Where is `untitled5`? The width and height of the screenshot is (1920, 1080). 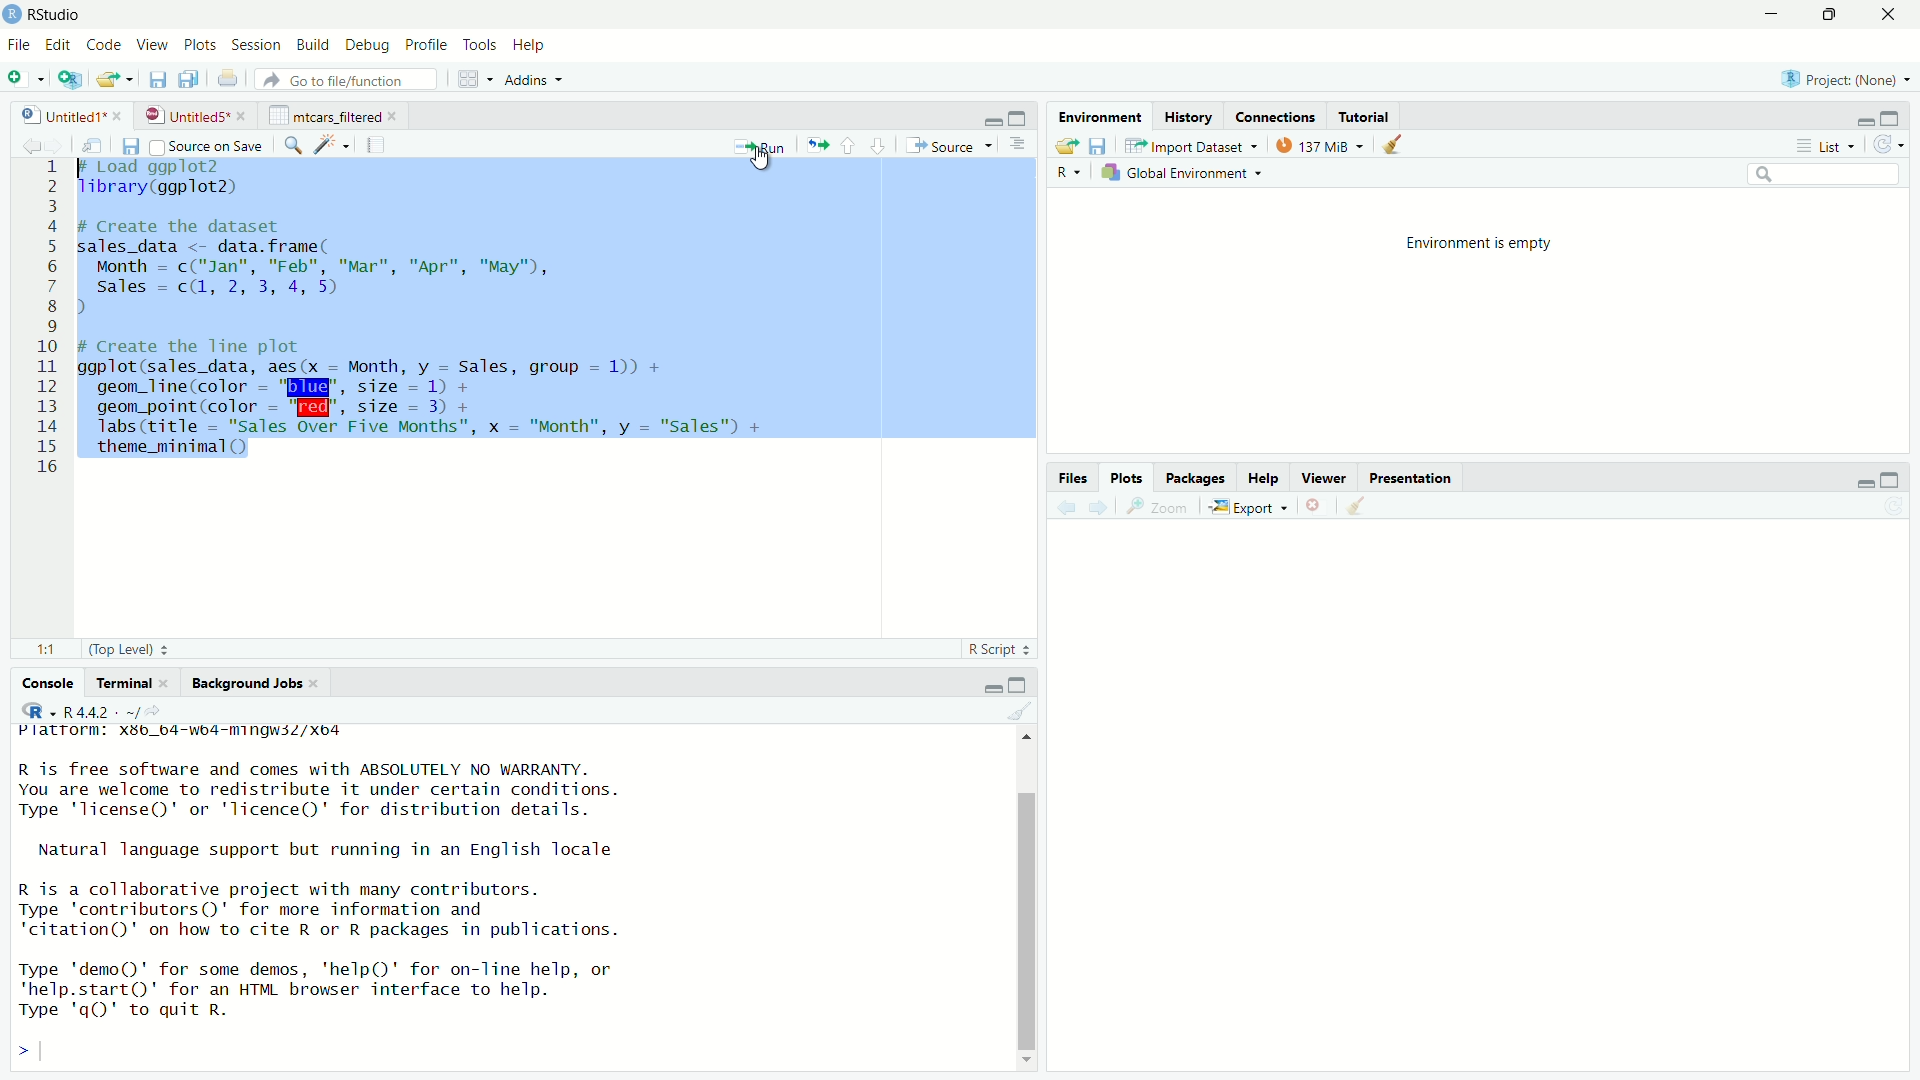
untitled5 is located at coordinates (184, 116).